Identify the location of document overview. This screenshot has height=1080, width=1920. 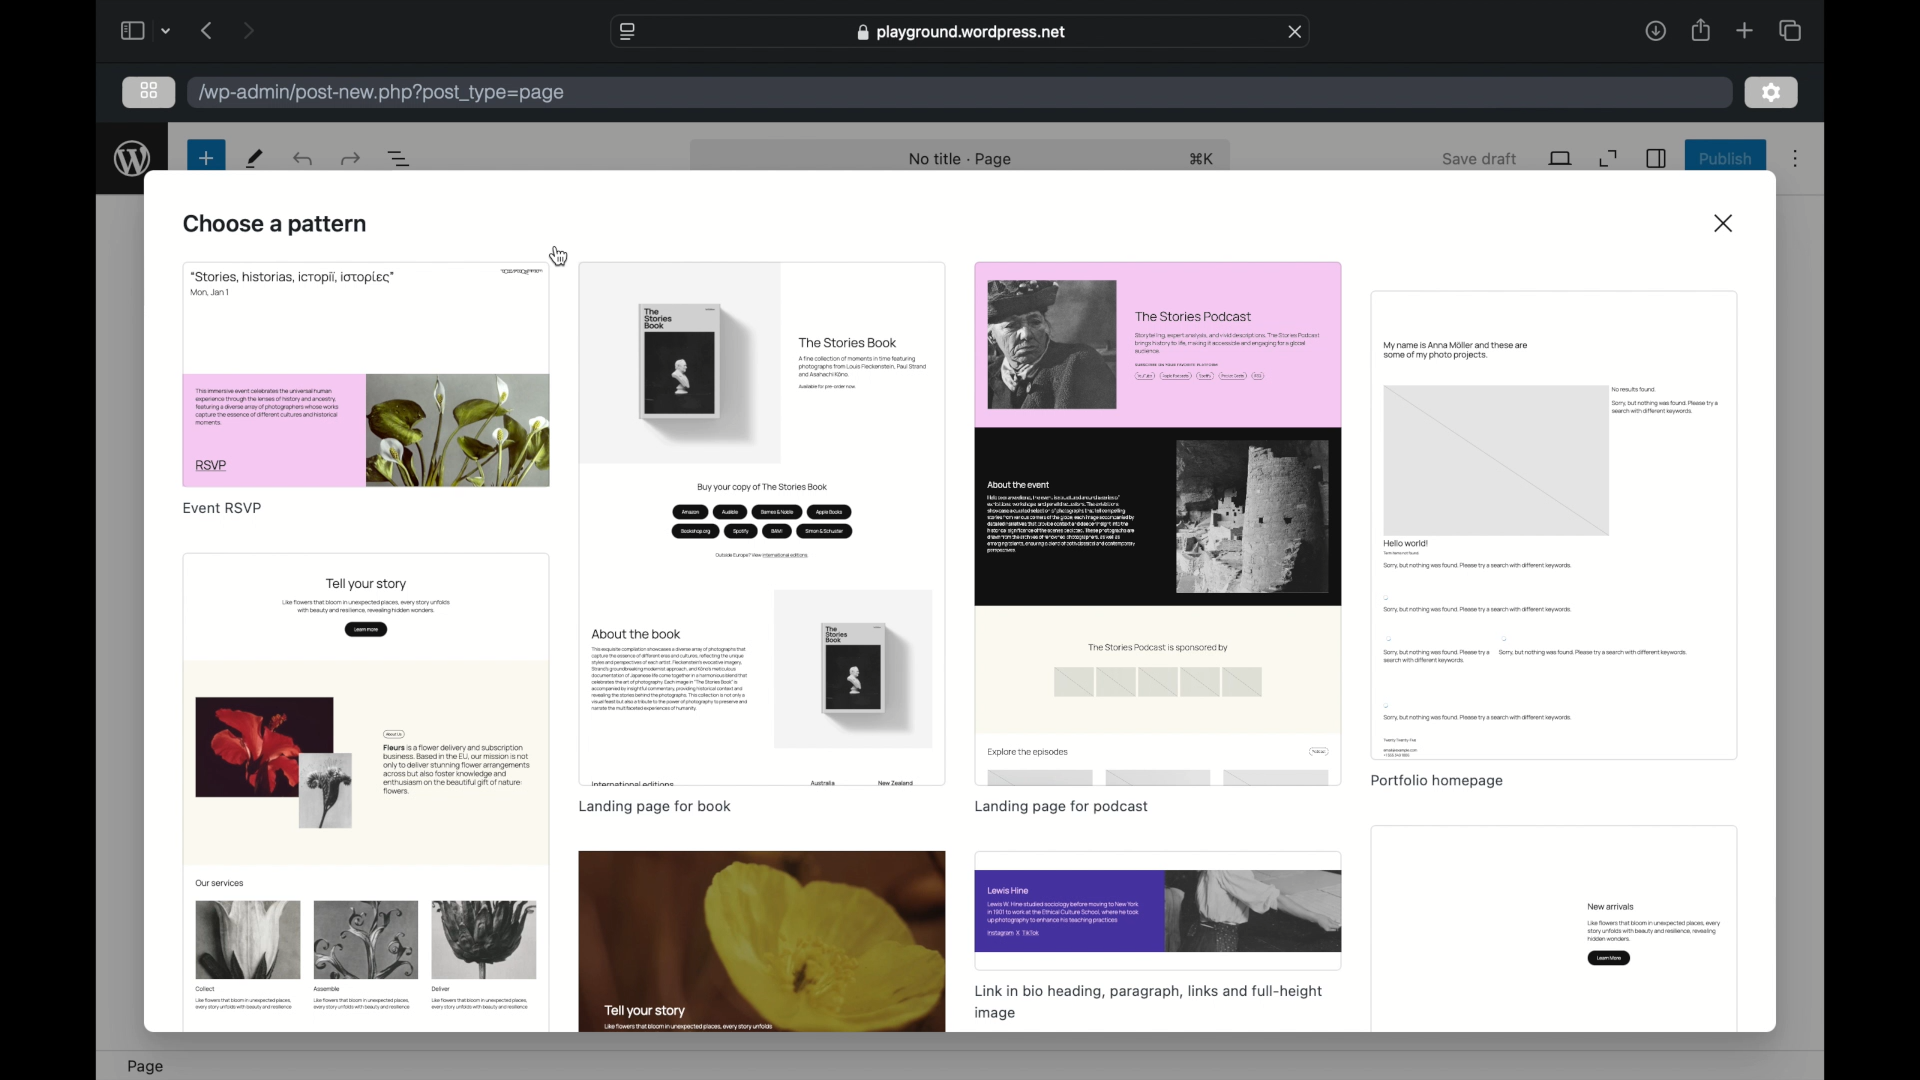
(400, 159).